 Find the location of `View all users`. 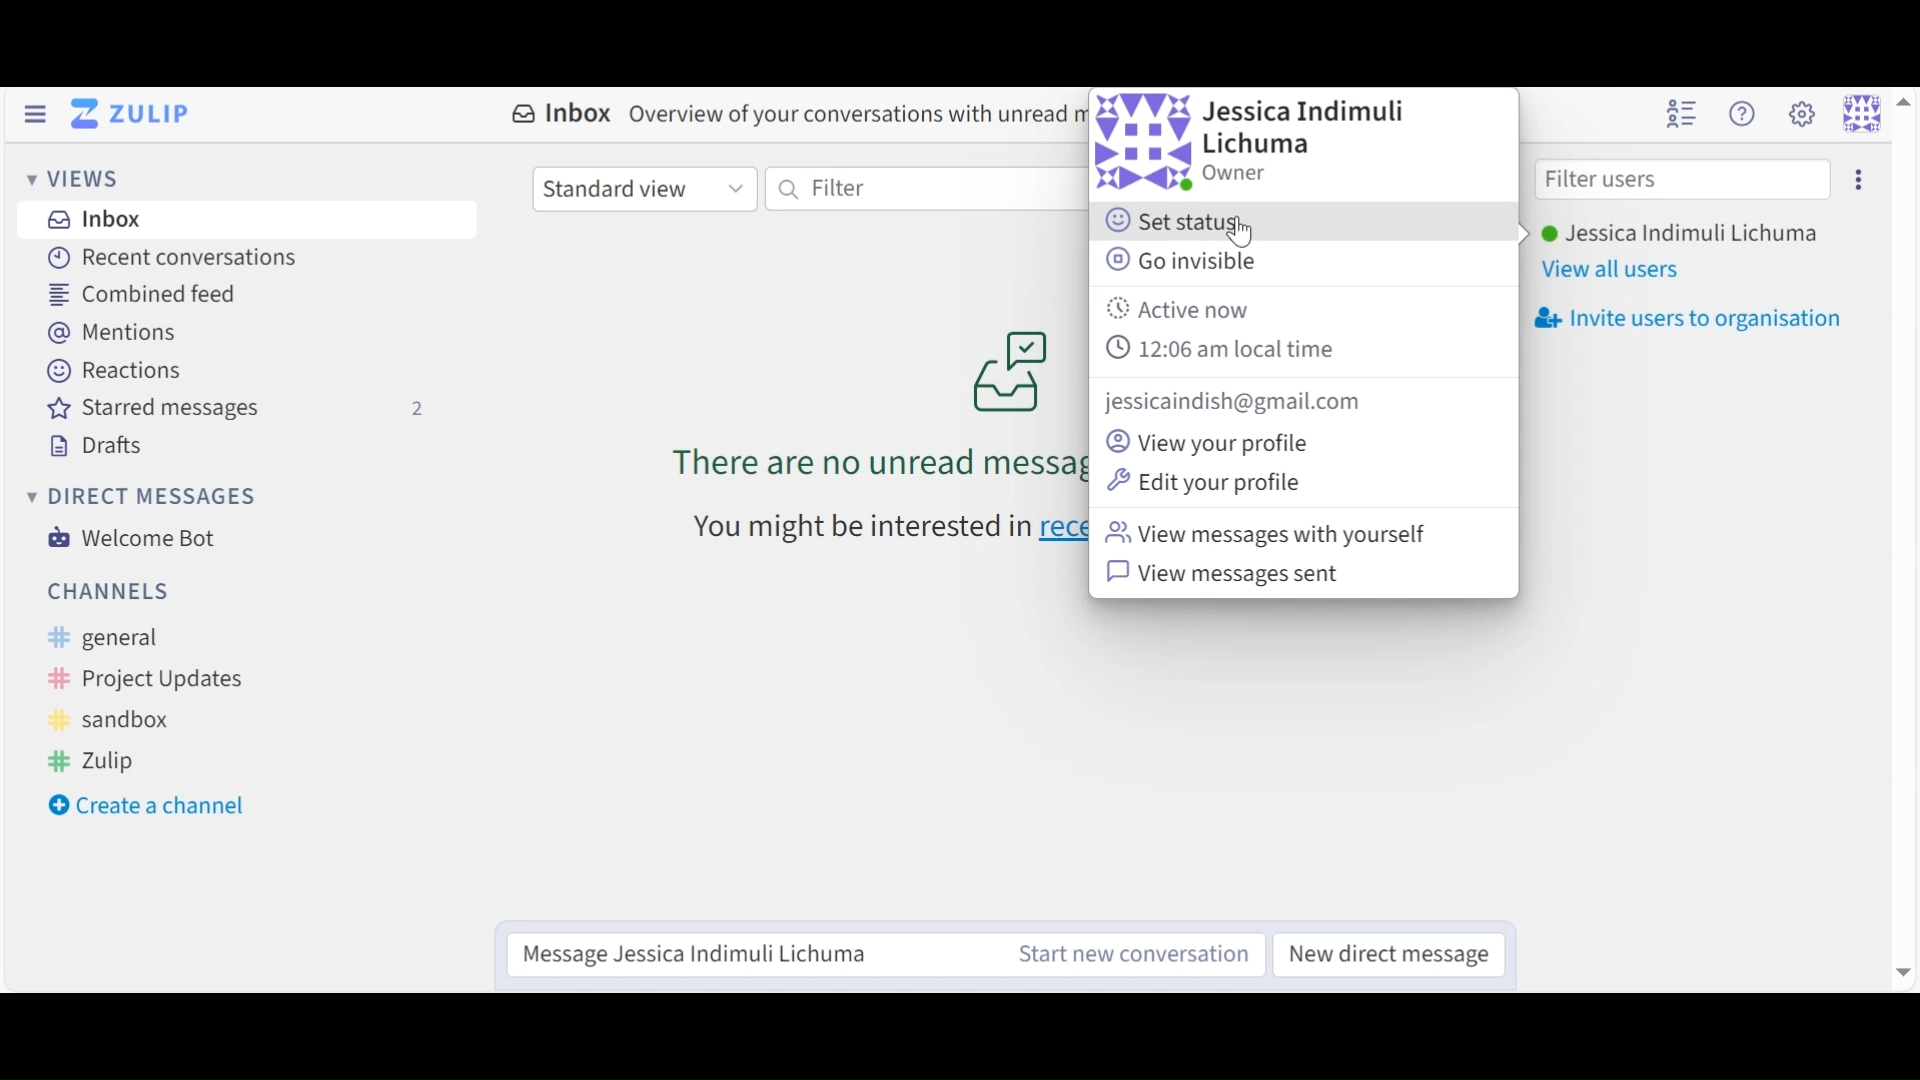

View all users is located at coordinates (1612, 272).